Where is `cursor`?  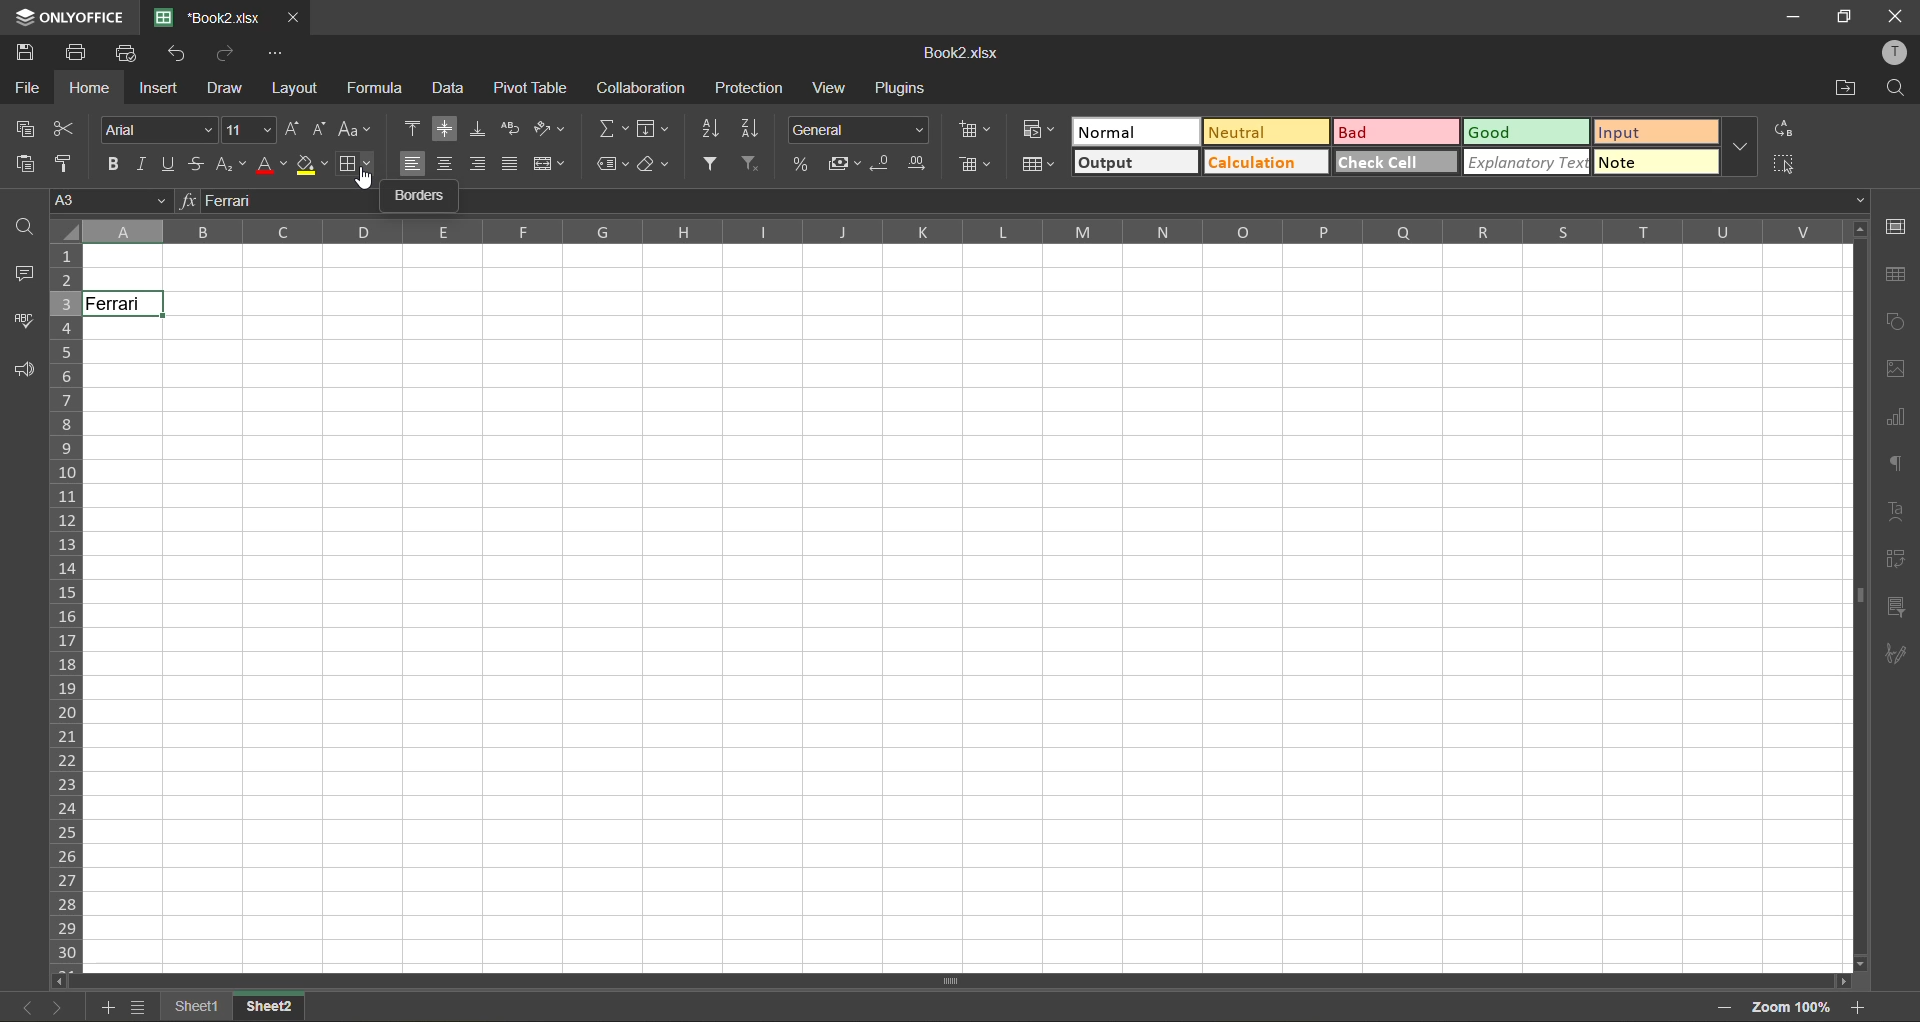 cursor is located at coordinates (368, 179).